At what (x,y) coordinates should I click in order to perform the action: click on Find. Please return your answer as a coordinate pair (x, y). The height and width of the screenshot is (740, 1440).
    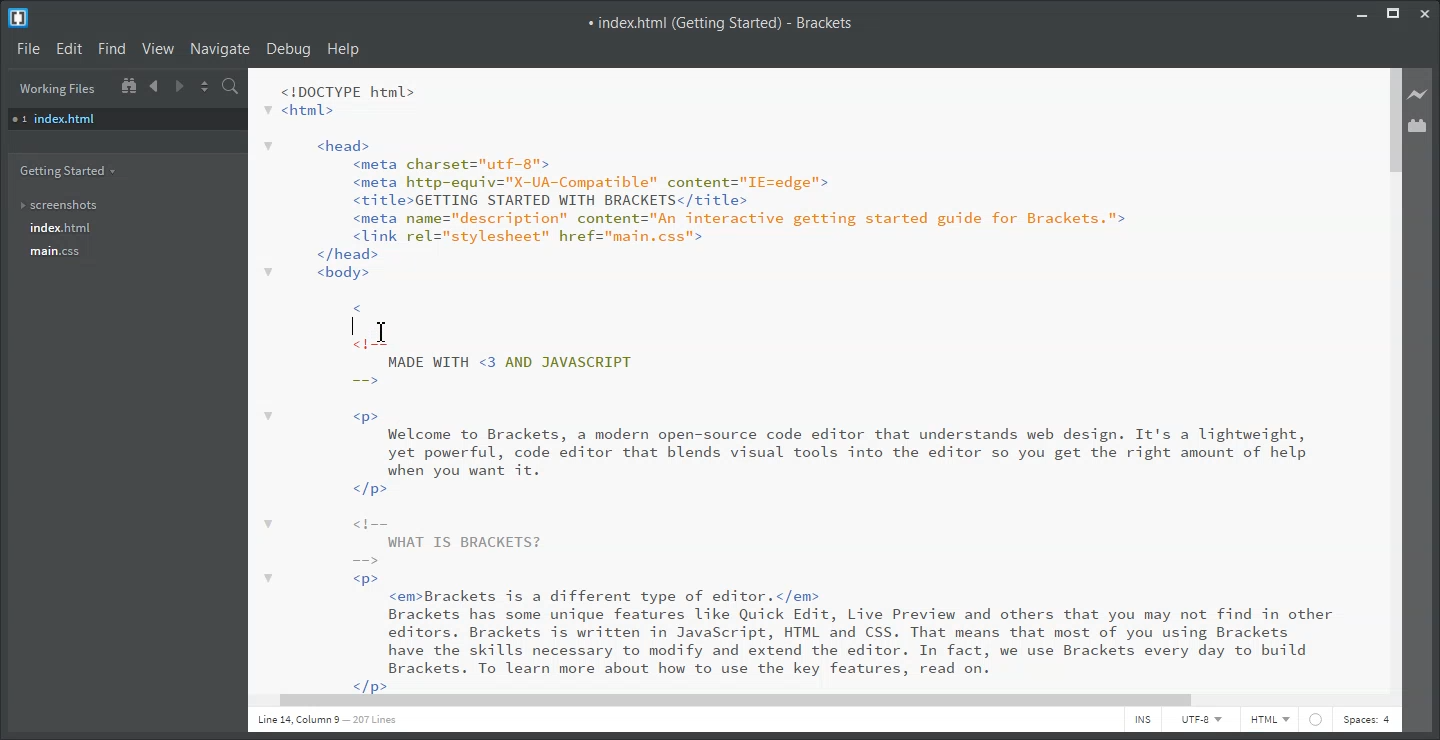
    Looking at the image, I should click on (111, 49).